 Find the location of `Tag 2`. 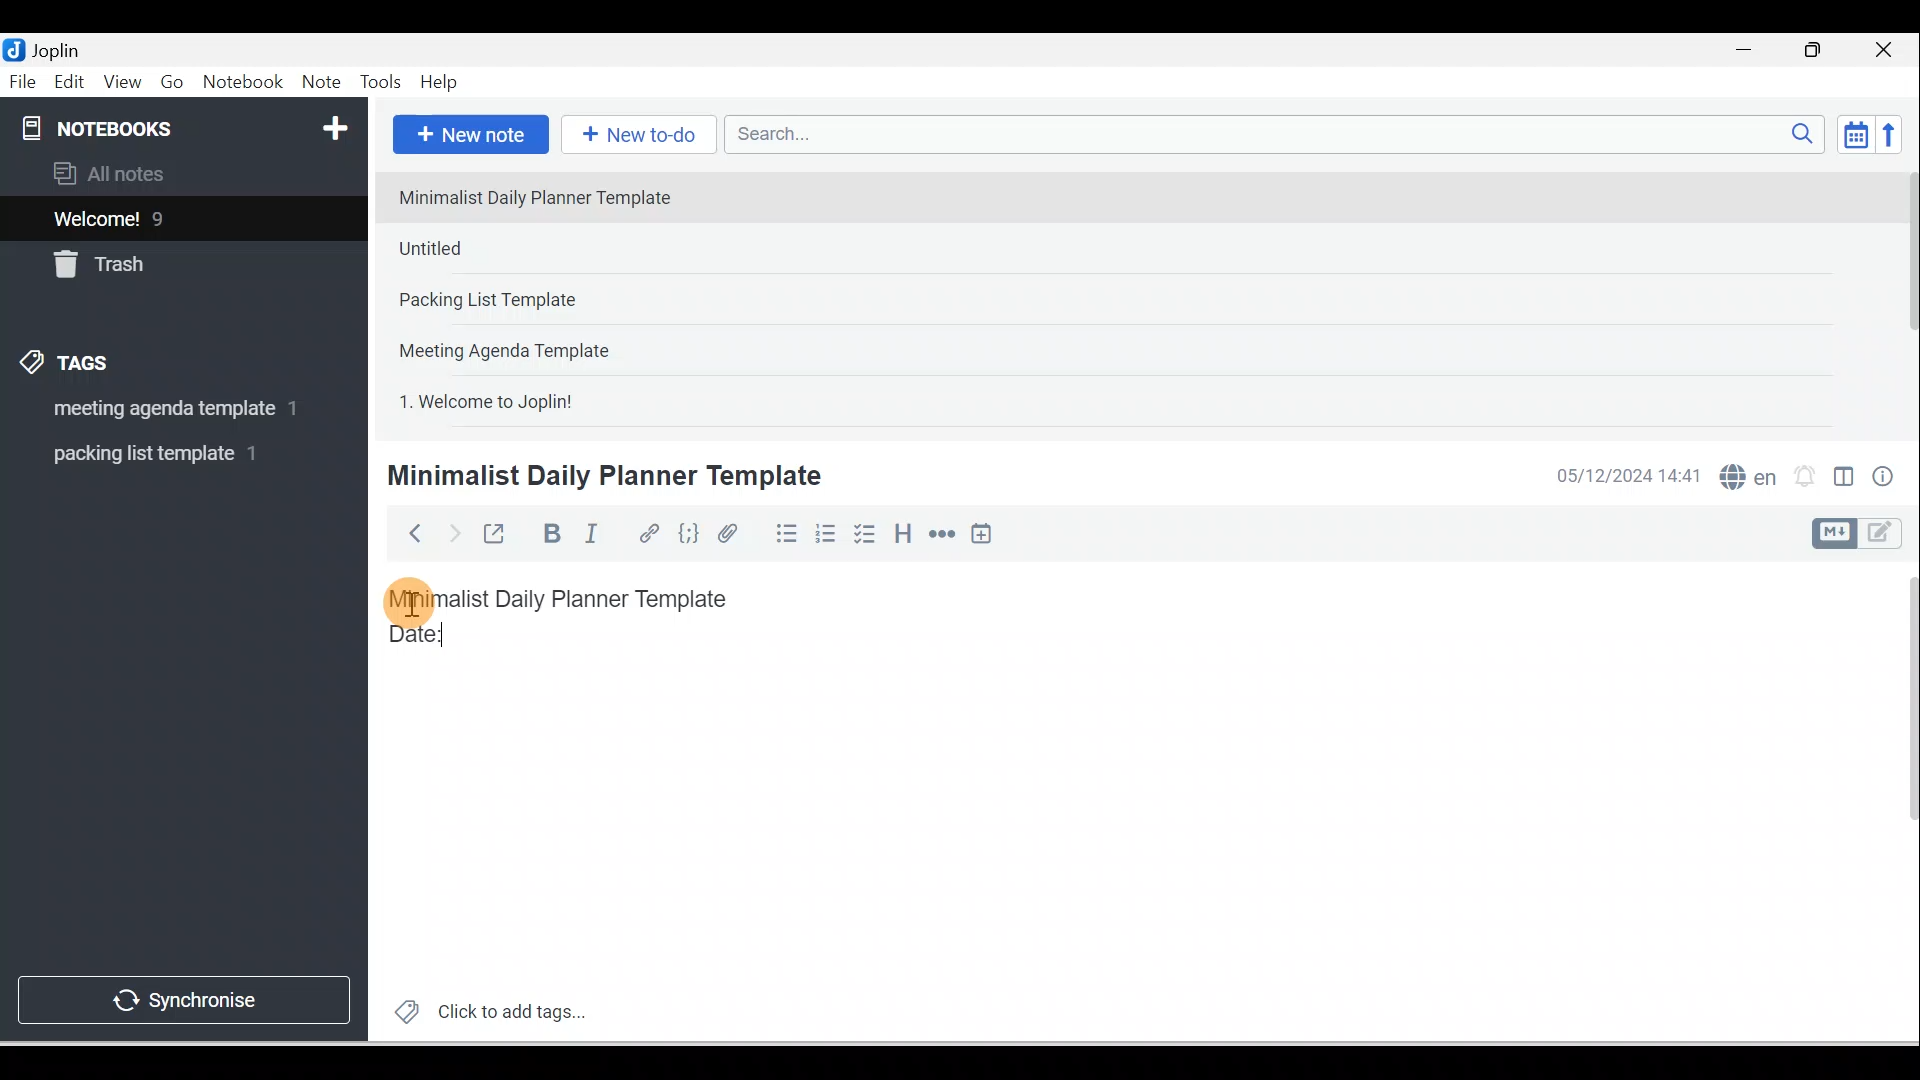

Tag 2 is located at coordinates (169, 454).